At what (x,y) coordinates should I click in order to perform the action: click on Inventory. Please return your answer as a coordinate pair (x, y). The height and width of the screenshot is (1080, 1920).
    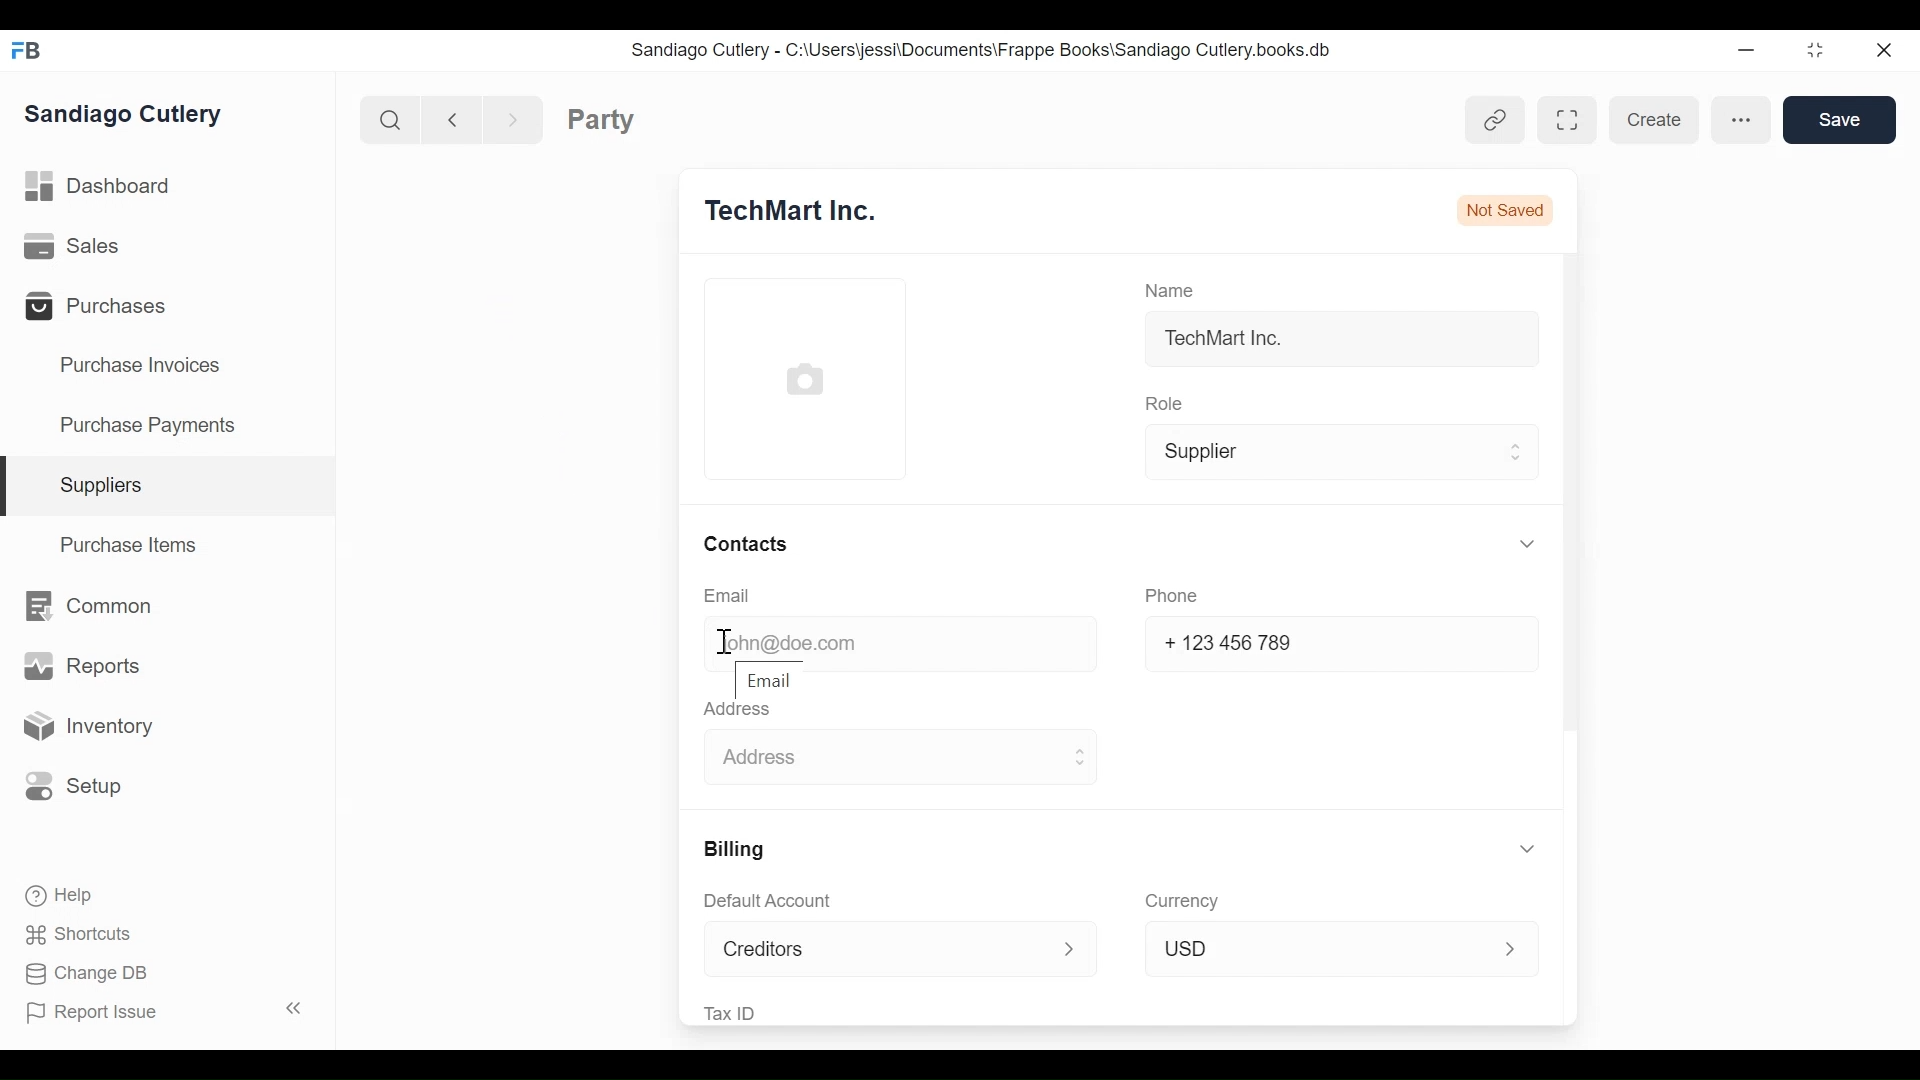
    Looking at the image, I should click on (97, 727).